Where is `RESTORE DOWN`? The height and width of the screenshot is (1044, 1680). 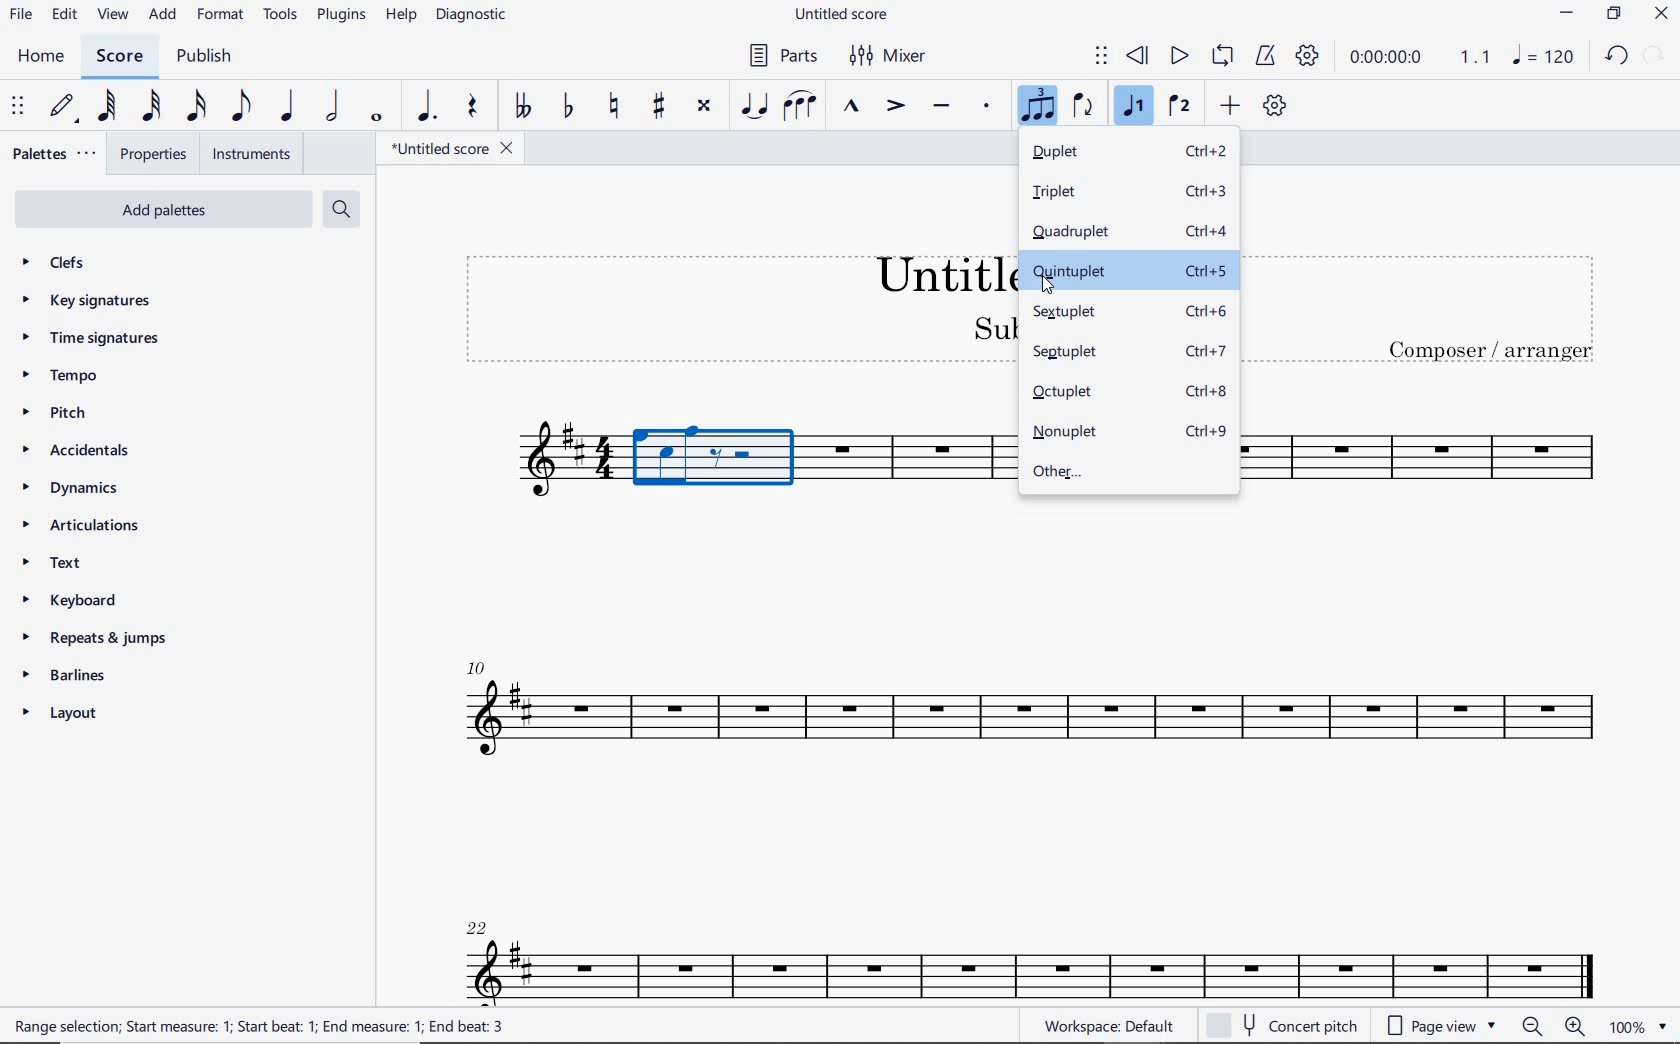 RESTORE DOWN is located at coordinates (1614, 14).